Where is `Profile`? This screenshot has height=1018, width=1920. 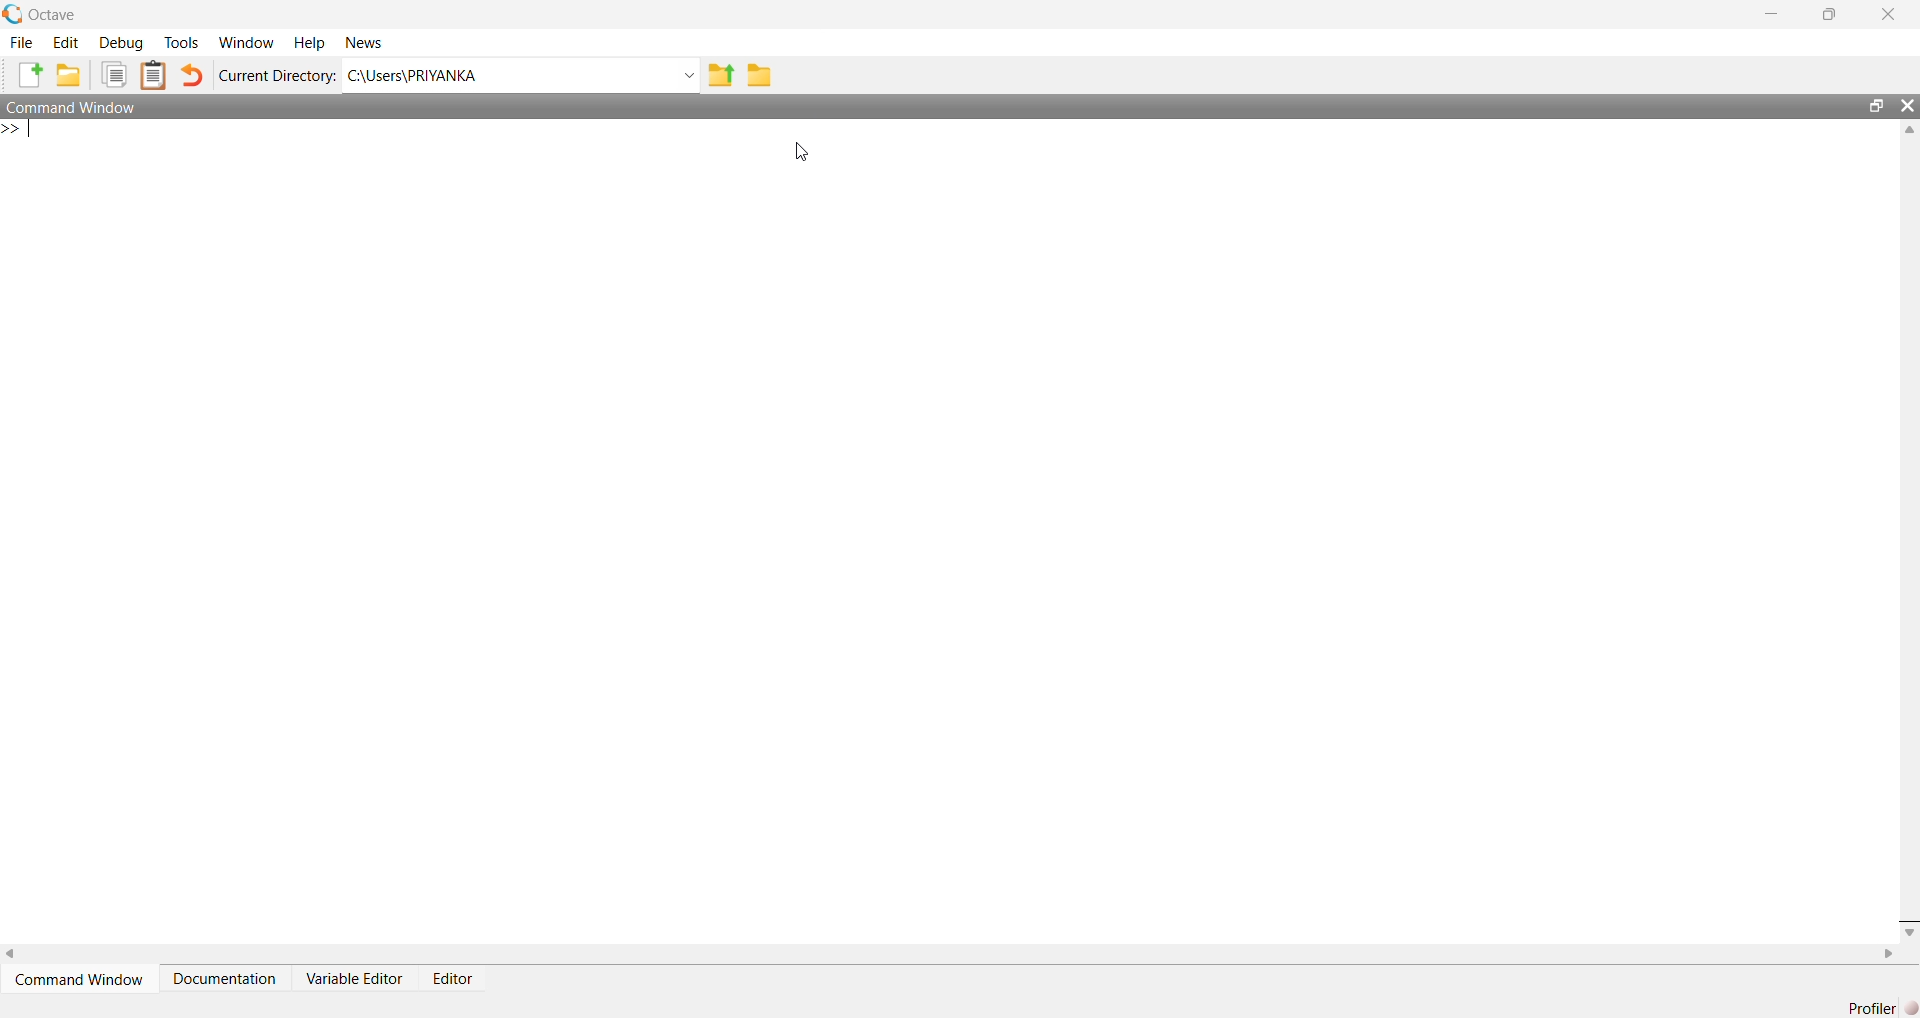 Profile is located at coordinates (1879, 1008).